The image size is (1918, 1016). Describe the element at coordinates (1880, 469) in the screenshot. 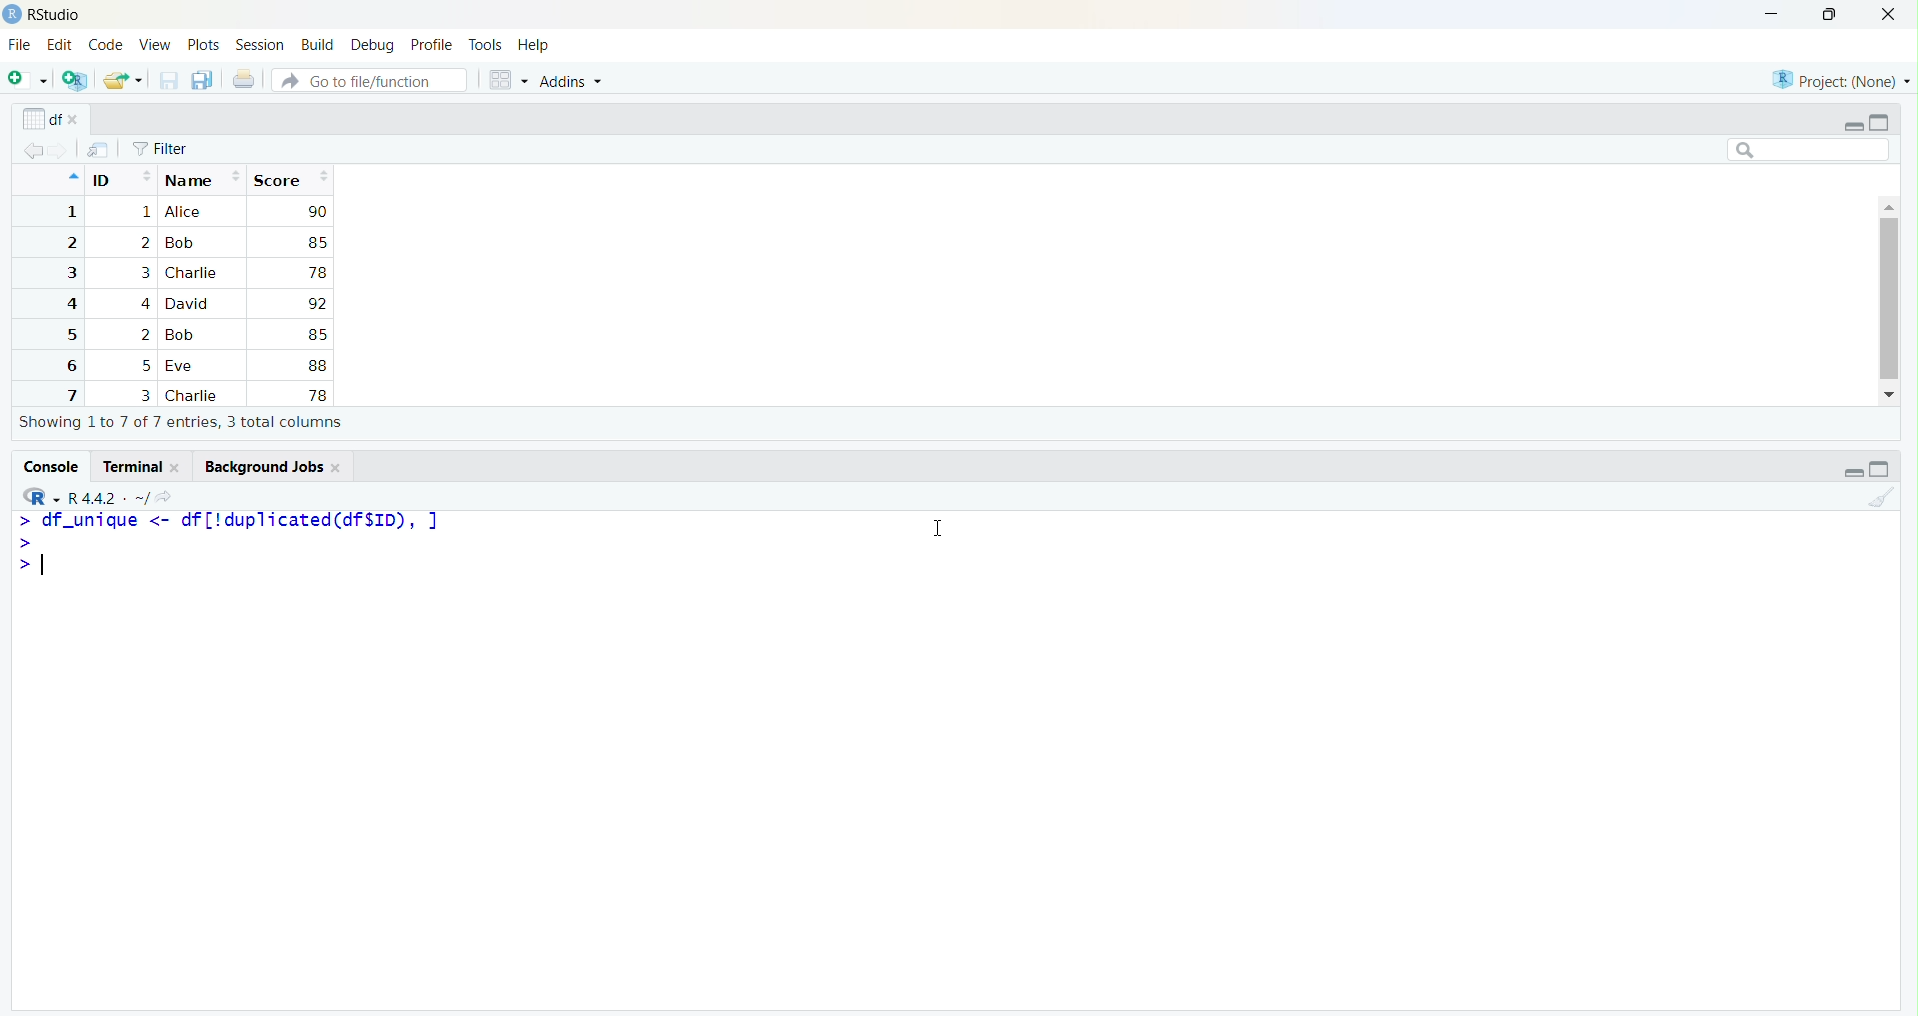

I see `maximize` at that location.